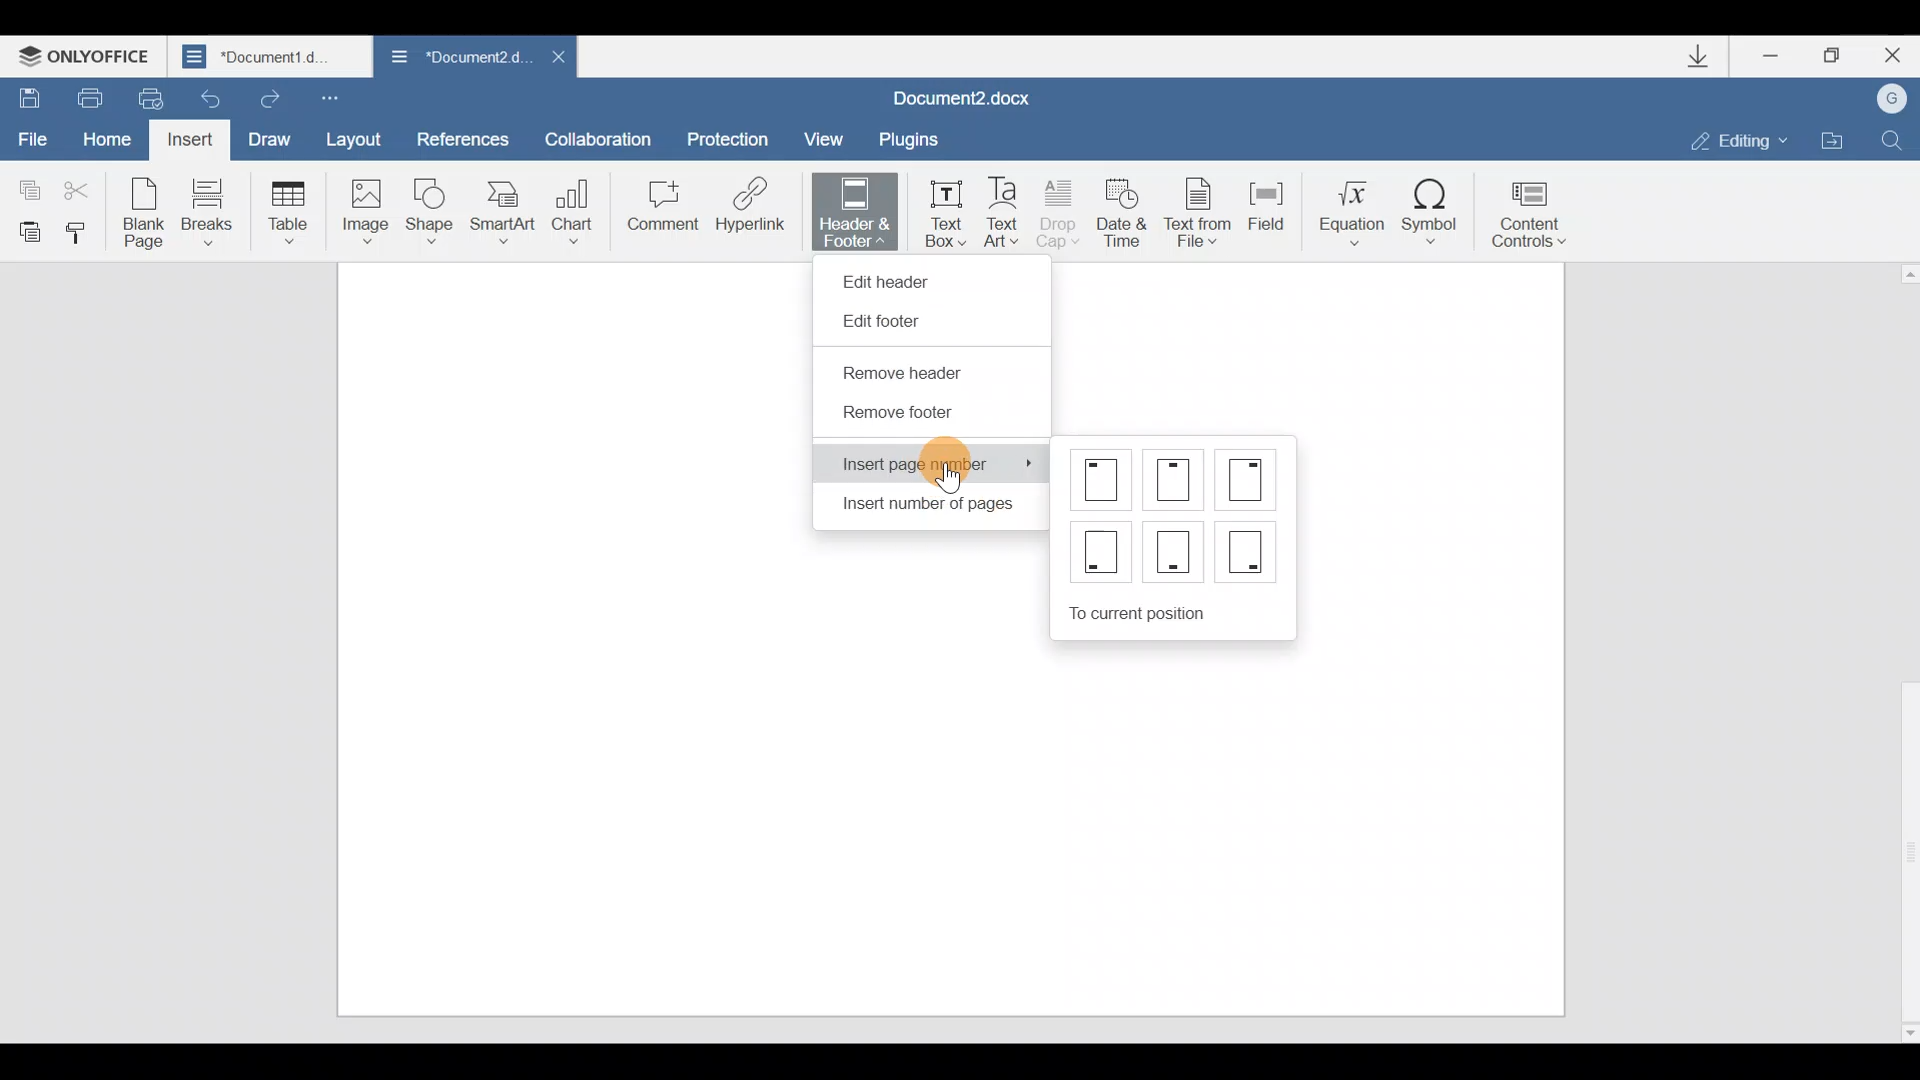 The height and width of the screenshot is (1080, 1920). What do you see at coordinates (1246, 548) in the screenshot?
I see `Position 6` at bounding box center [1246, 548].